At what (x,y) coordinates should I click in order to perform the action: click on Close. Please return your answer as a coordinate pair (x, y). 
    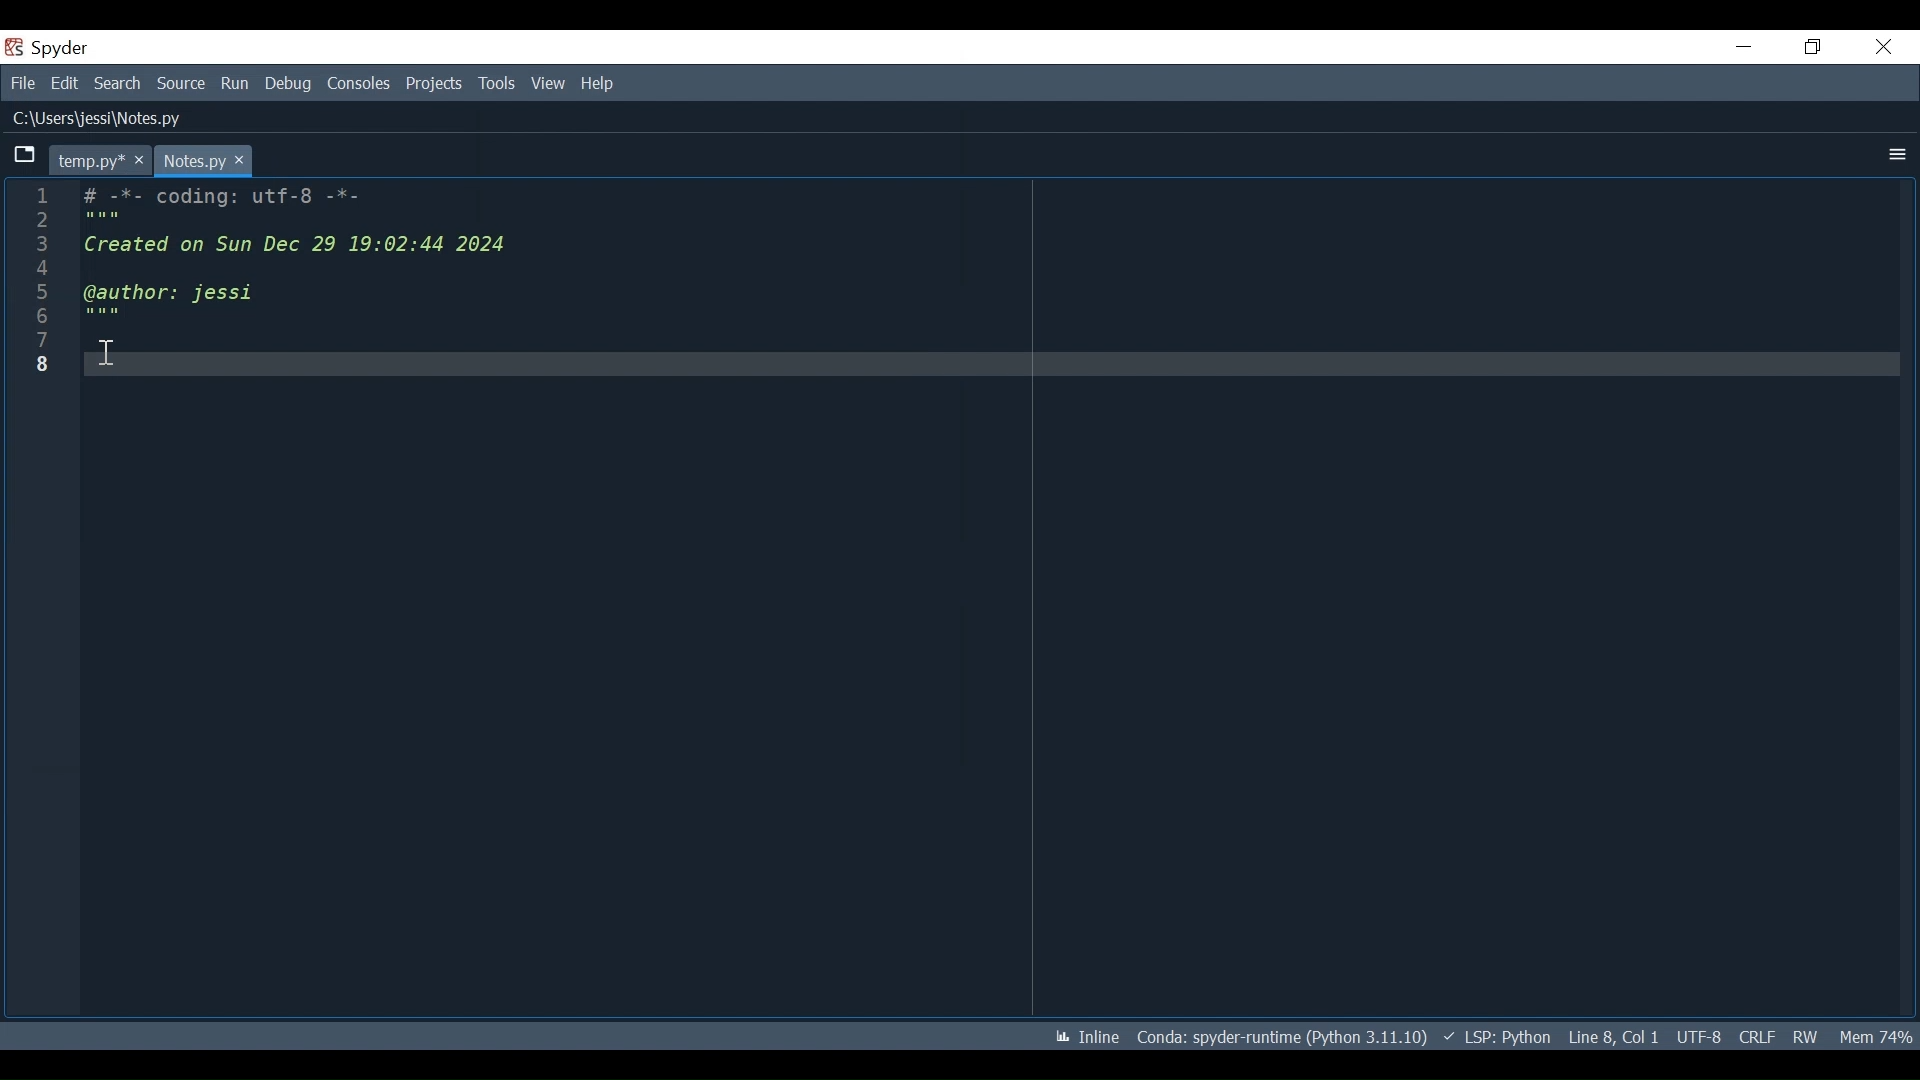
    Looking at the image, I should click on (1883, 46).